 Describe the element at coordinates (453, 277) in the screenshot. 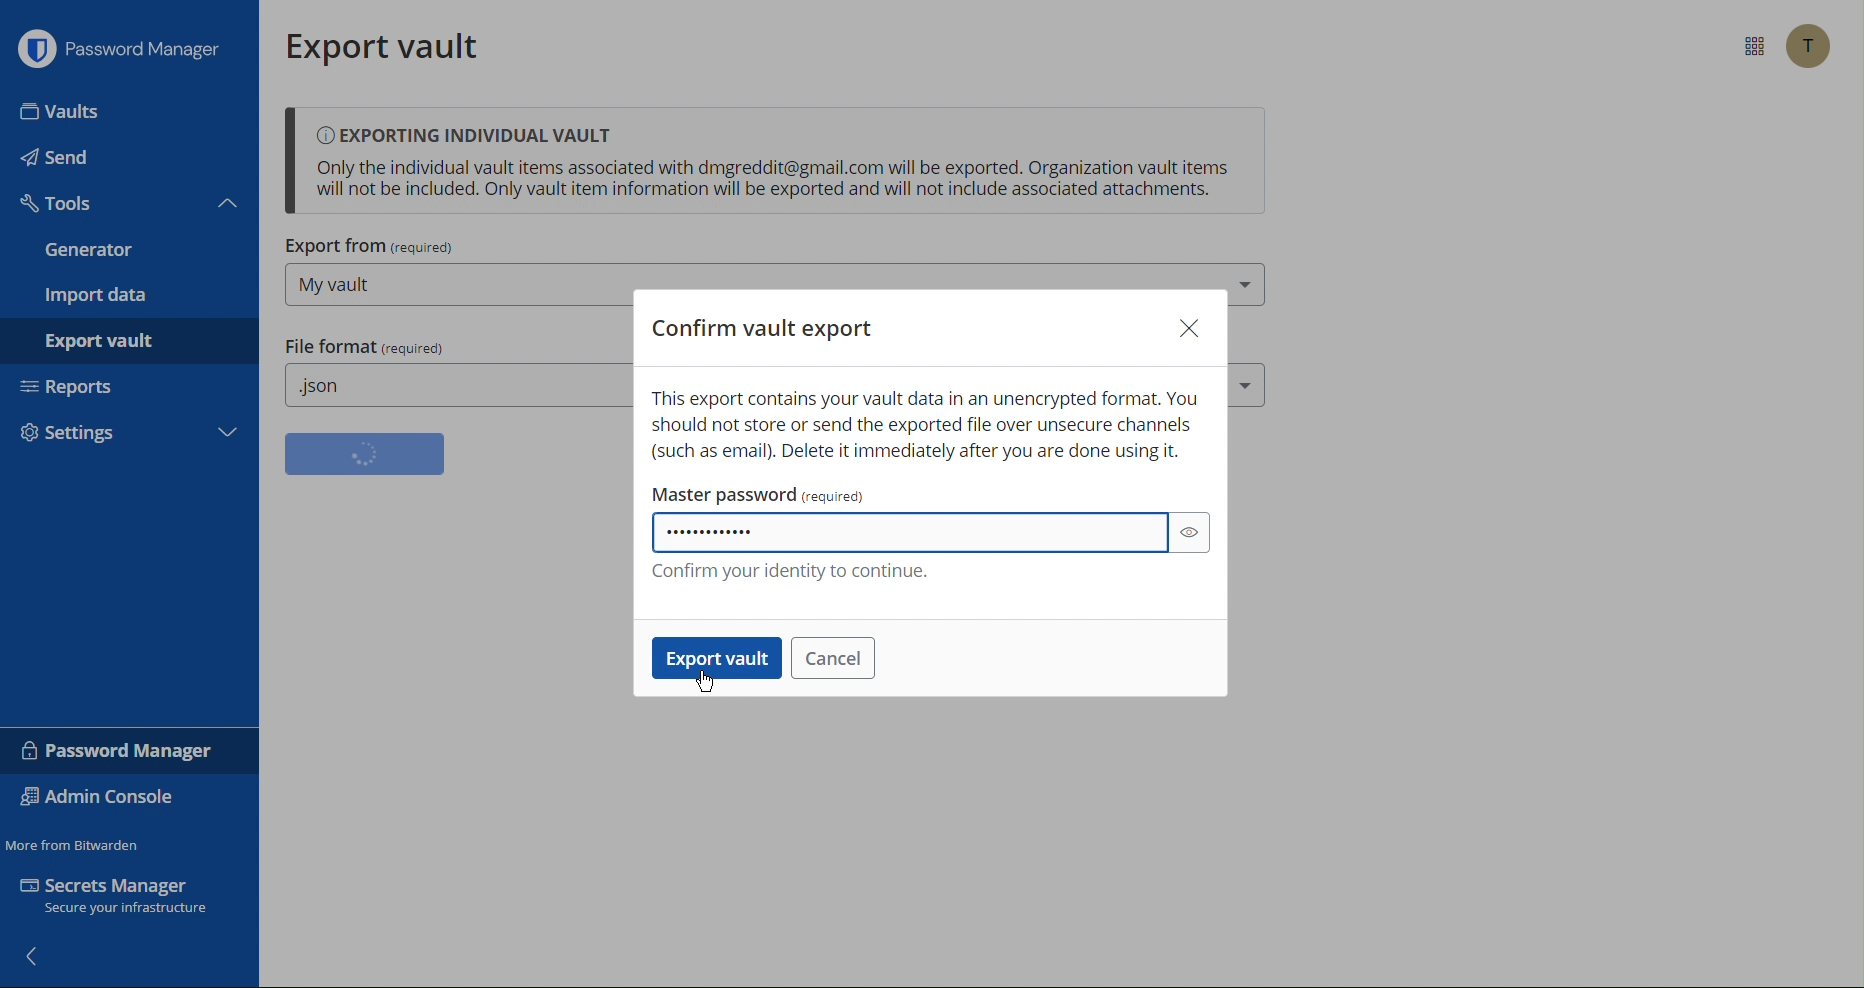

I see `Export from (My vault)` at that location.